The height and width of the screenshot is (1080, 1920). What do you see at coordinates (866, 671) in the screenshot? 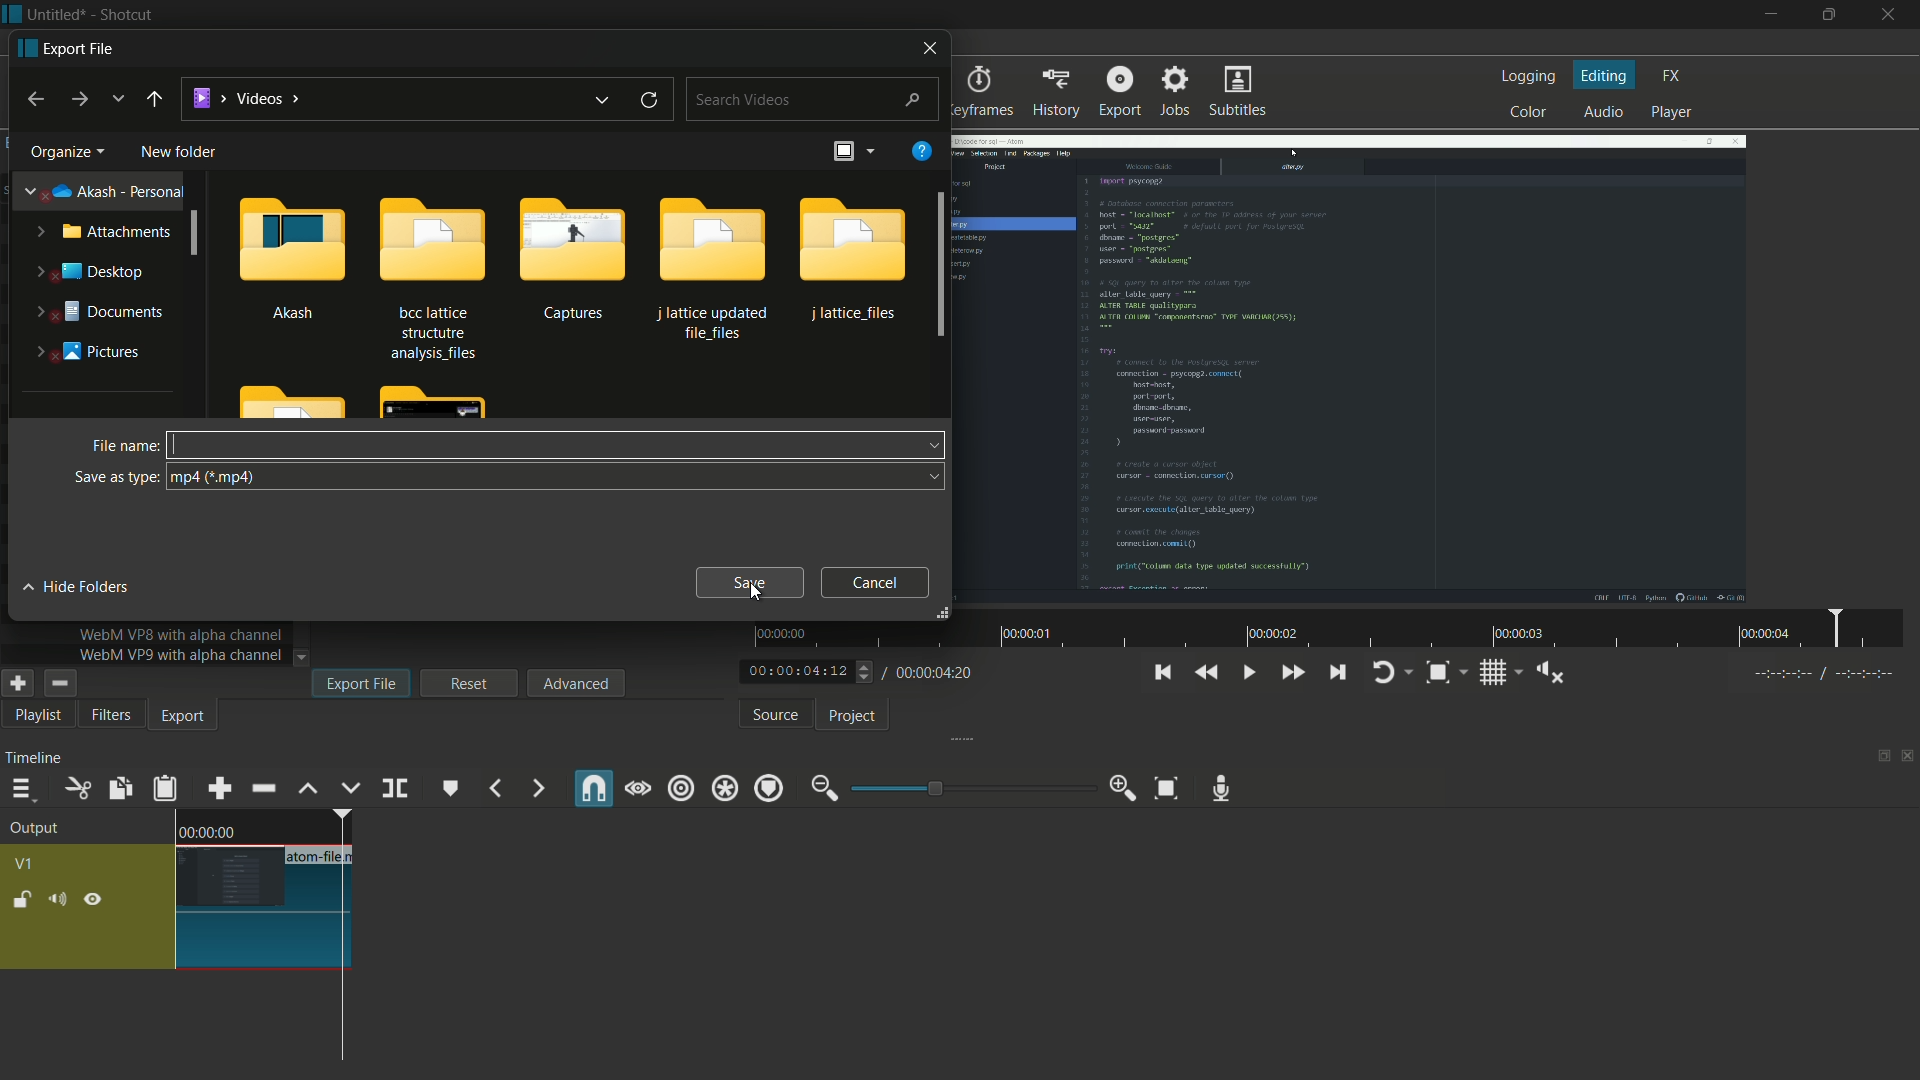
I see `rewind/fast forward` at bounding box center [866, 671].